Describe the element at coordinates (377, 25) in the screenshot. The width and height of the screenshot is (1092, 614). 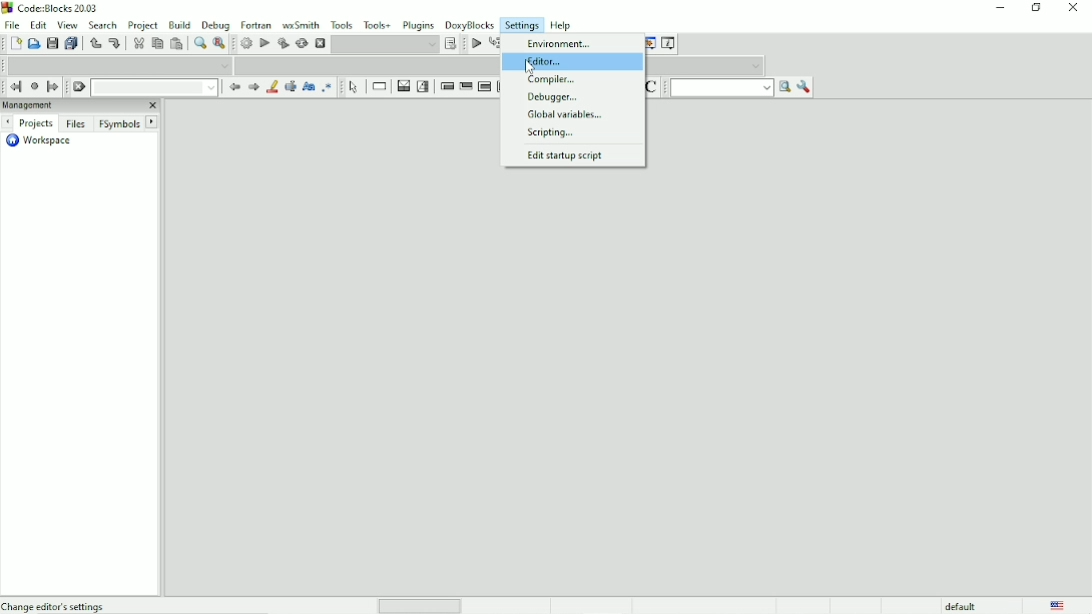
I see `Tools+` at that location.